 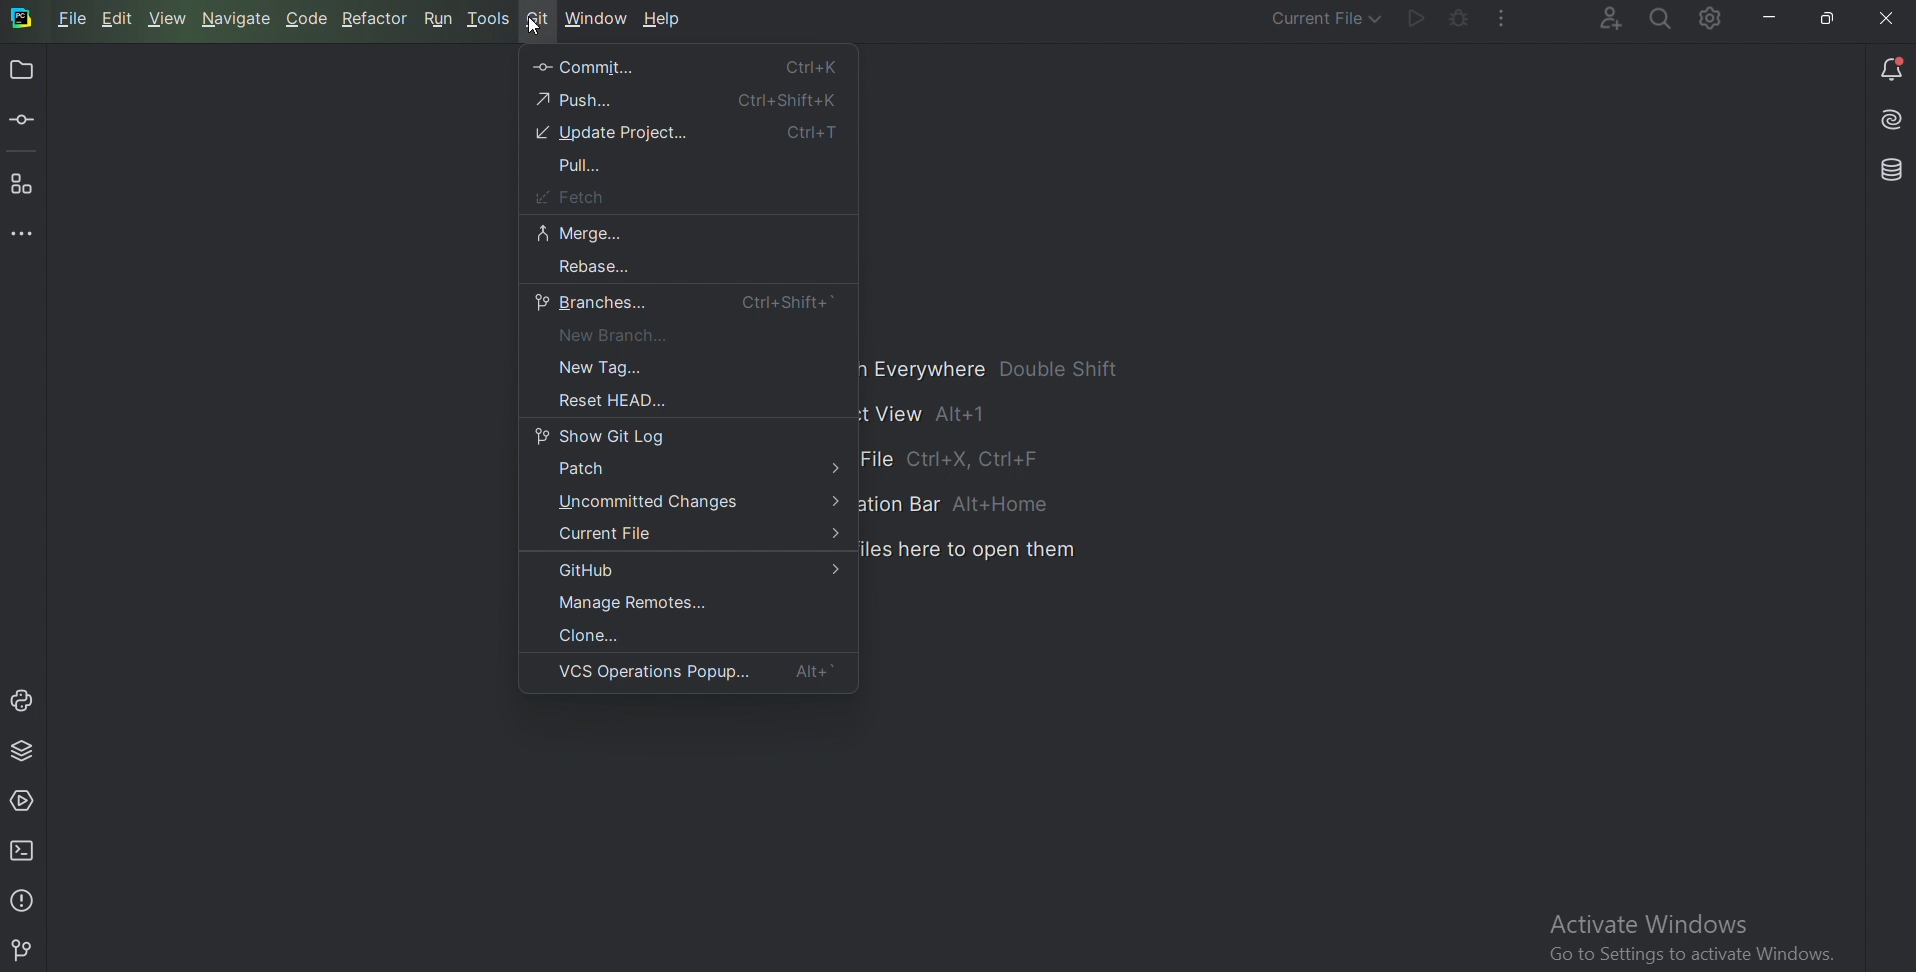 What do you see at coordinates (1893, 68) in the screenshot?
I see `Notification` at bounding box center [1893, 68].